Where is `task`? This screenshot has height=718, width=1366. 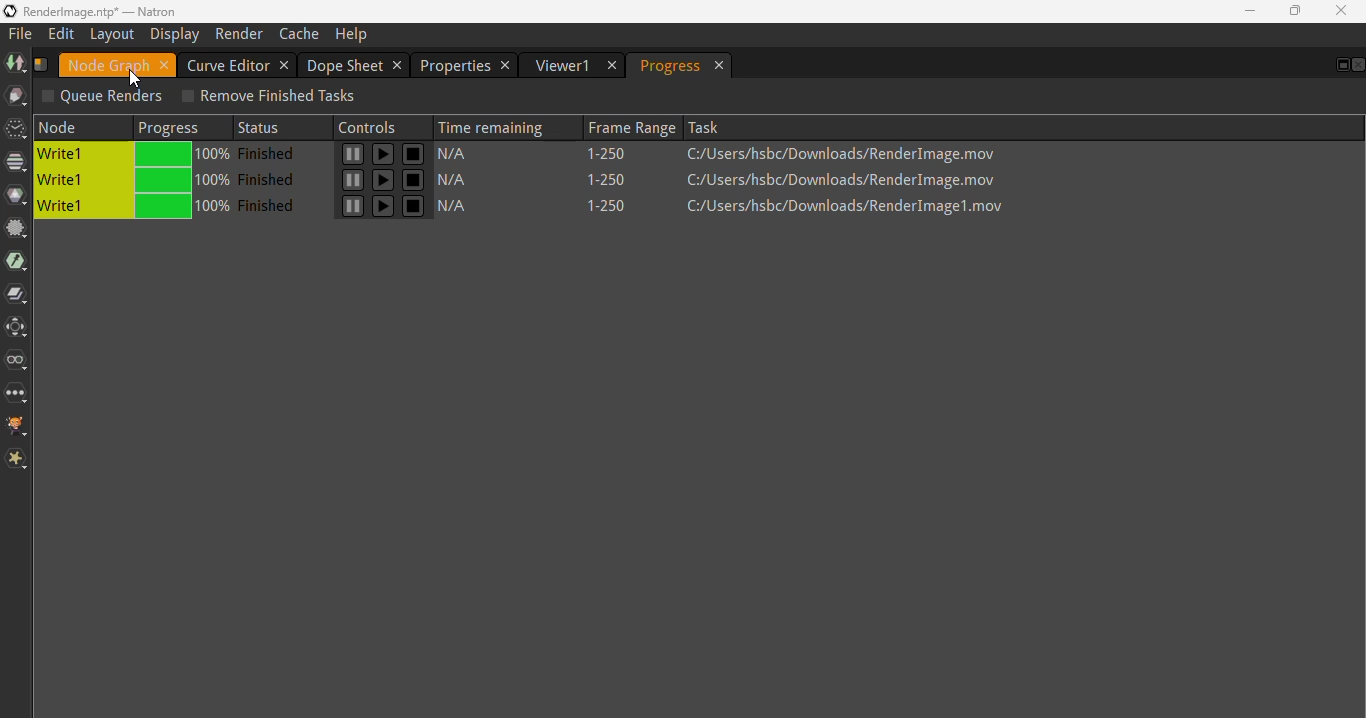 task is located at coordinates (707, 126).